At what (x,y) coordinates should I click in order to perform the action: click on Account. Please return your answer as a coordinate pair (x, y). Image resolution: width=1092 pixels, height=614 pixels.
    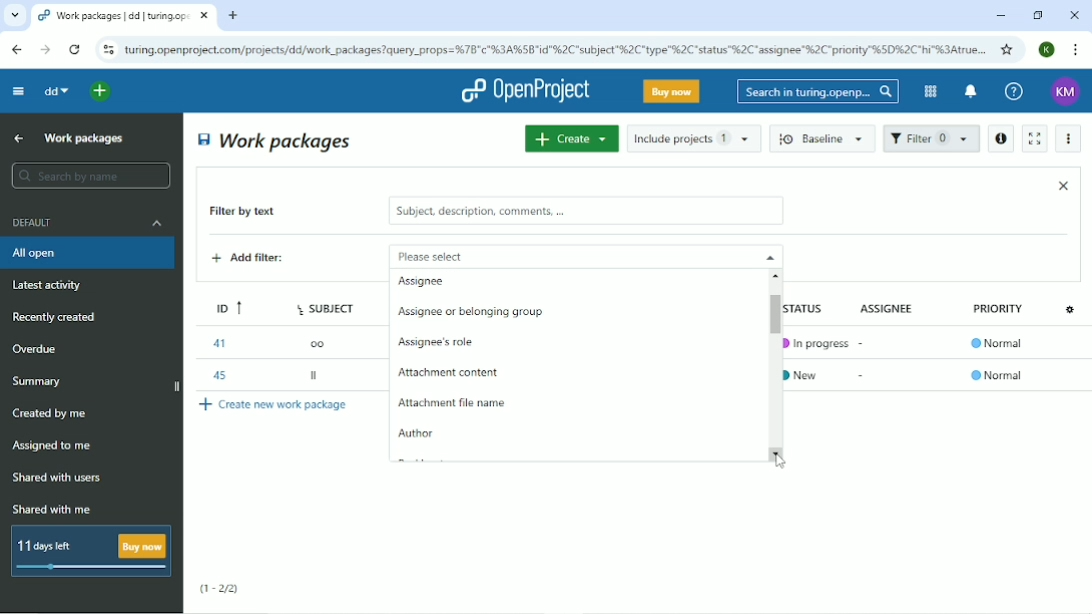
    Looking at the image, I should click on (1048, 49).